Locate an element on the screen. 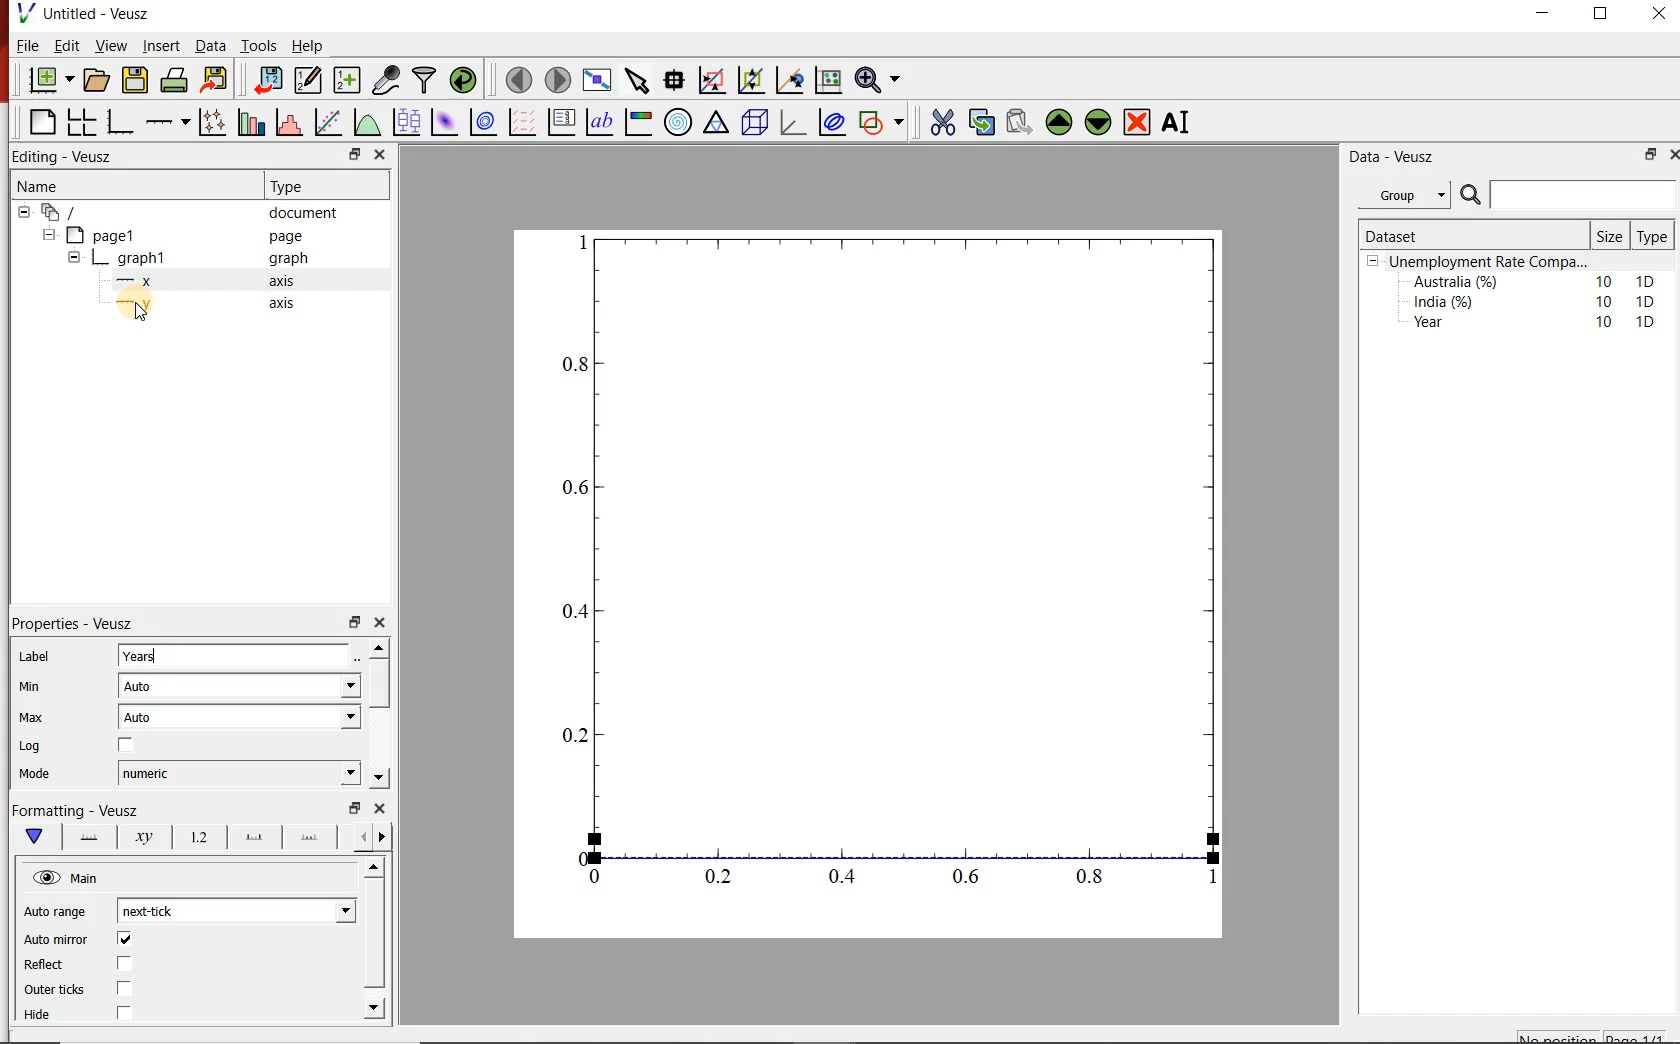 The height and width of the screenshot is (1044, 1680). plot box plots is located at coordinates (407, 121).